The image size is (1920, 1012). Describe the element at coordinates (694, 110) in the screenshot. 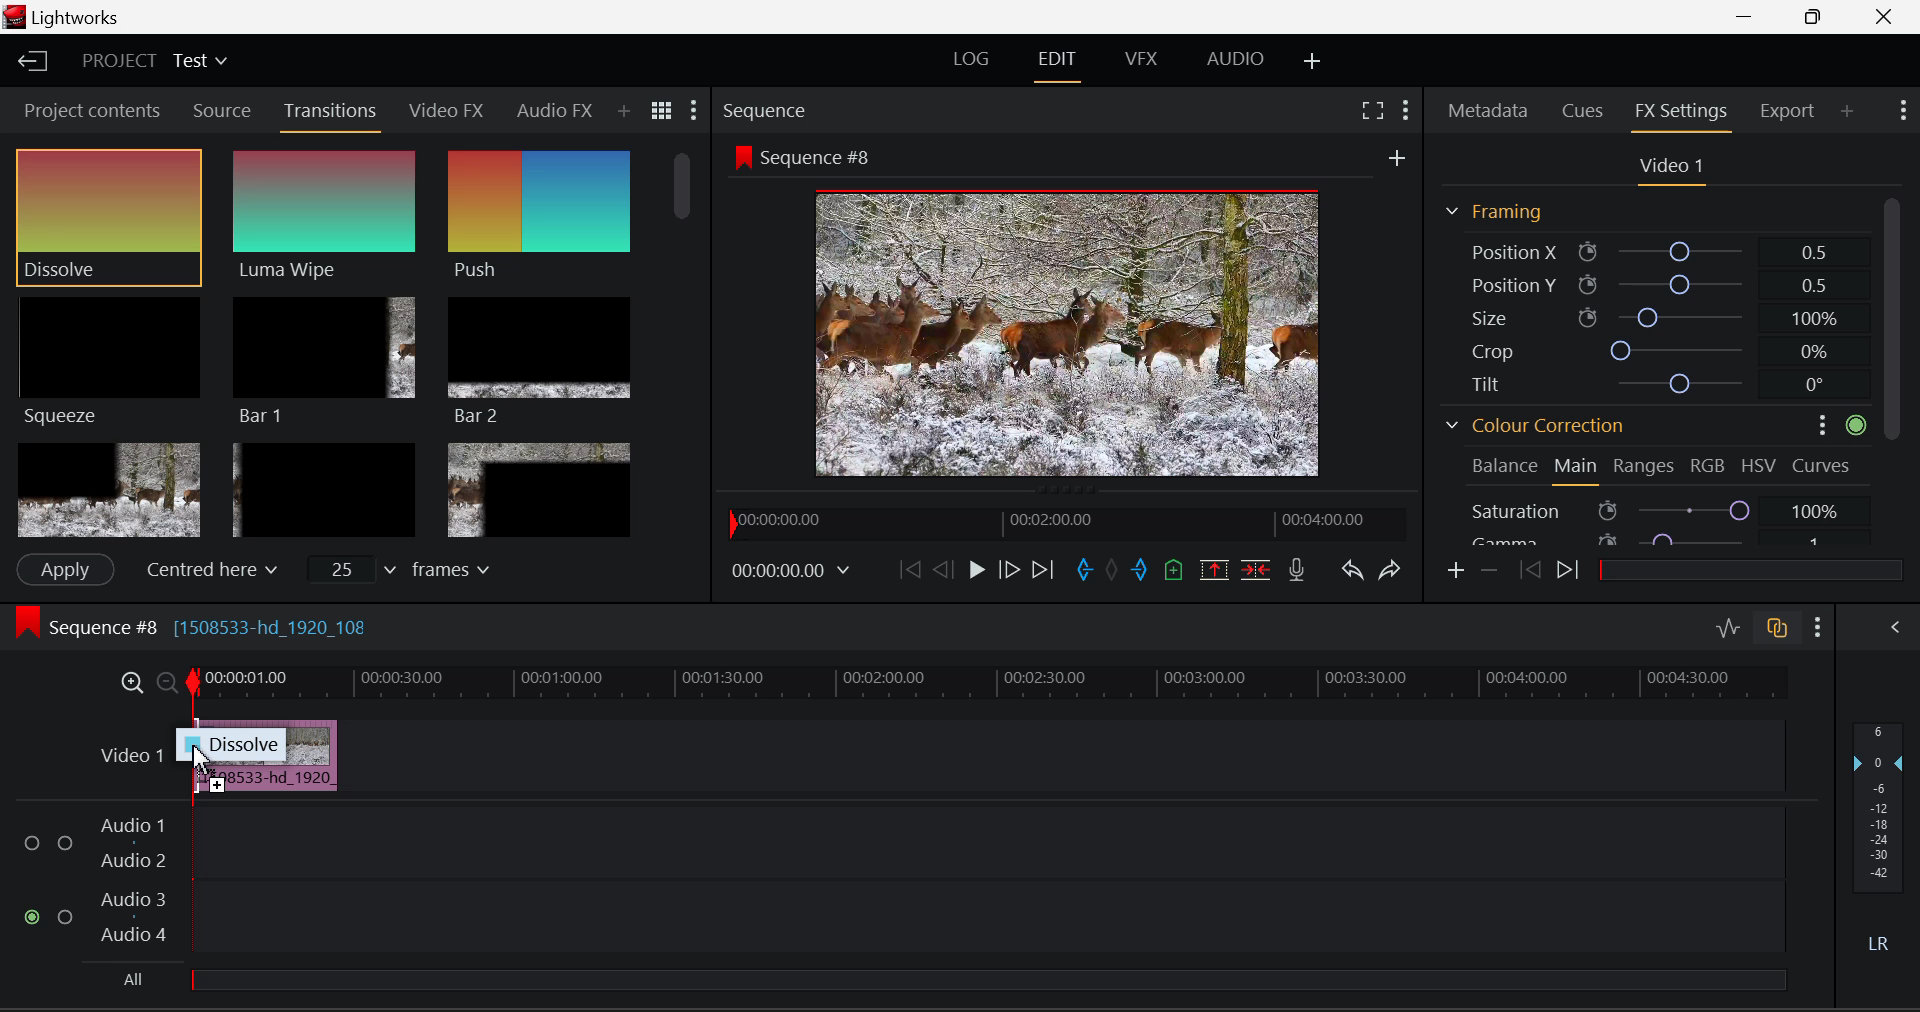

I see `Show Settings` at that location.